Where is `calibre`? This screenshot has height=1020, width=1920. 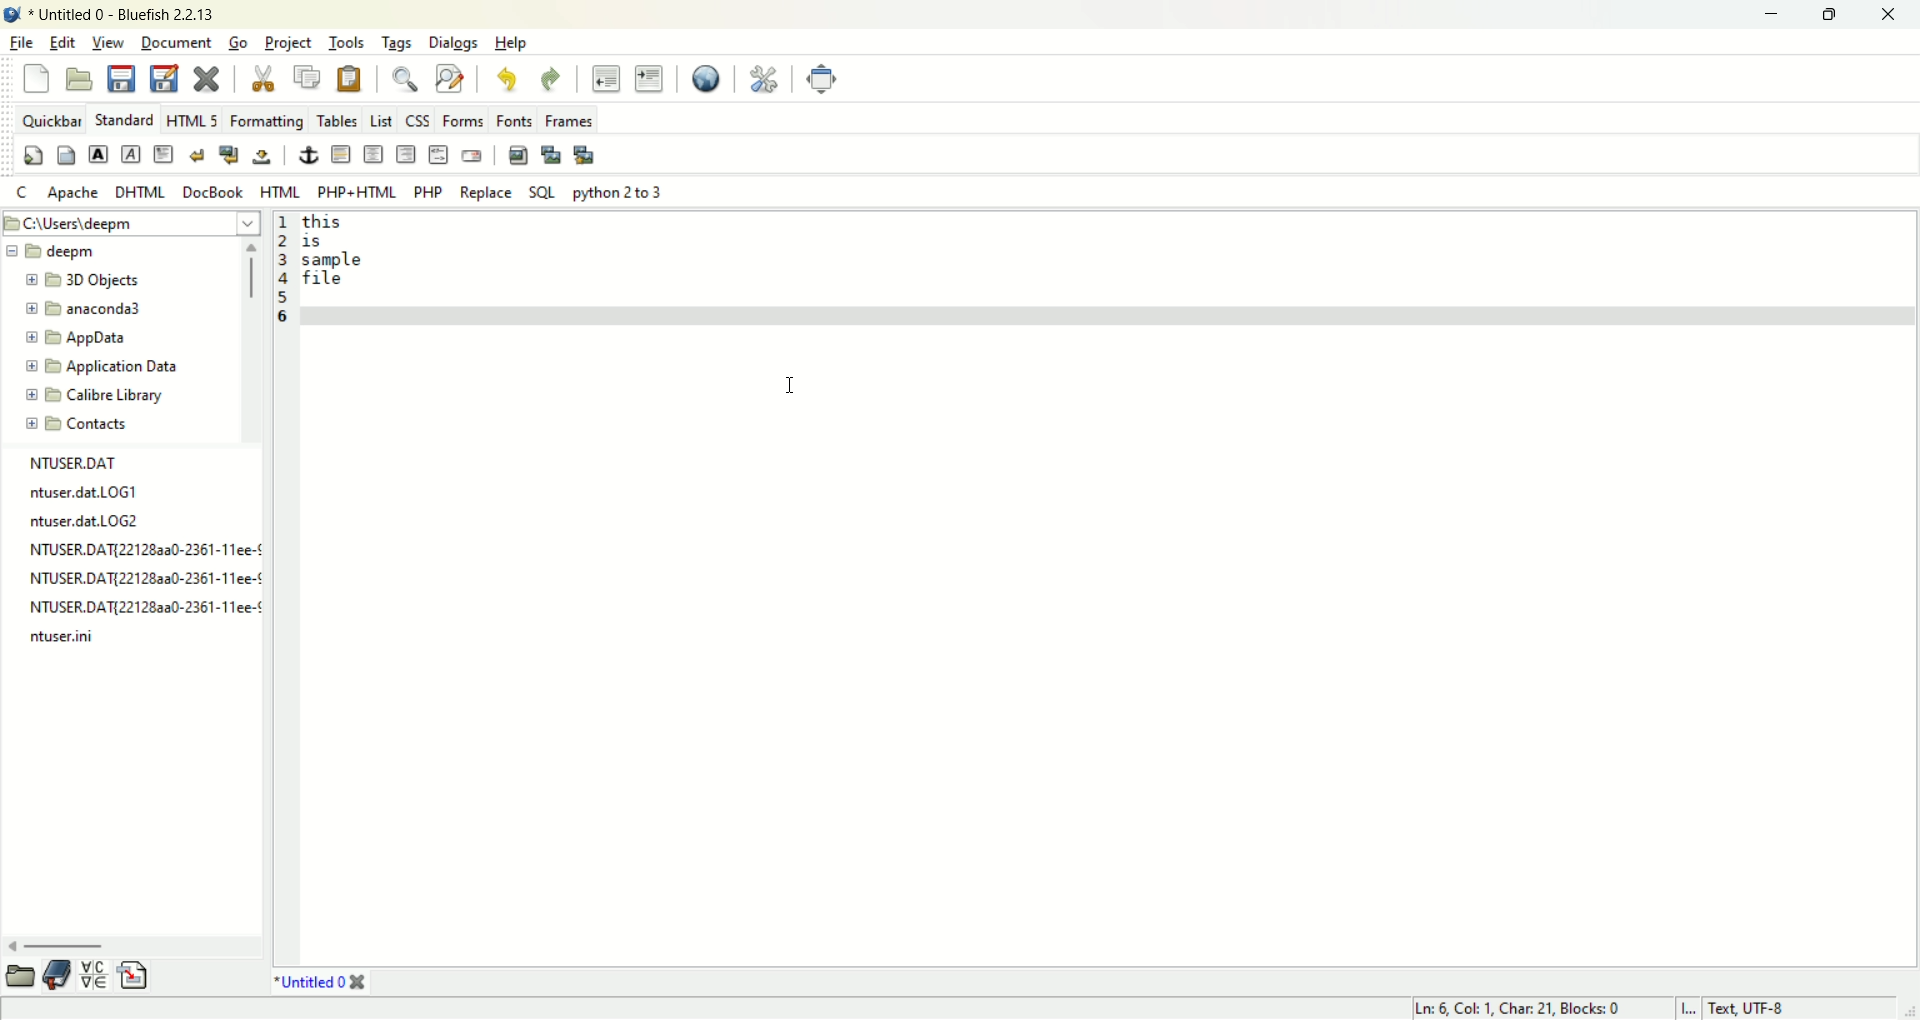
calibre is located at coordinates (94, 395).